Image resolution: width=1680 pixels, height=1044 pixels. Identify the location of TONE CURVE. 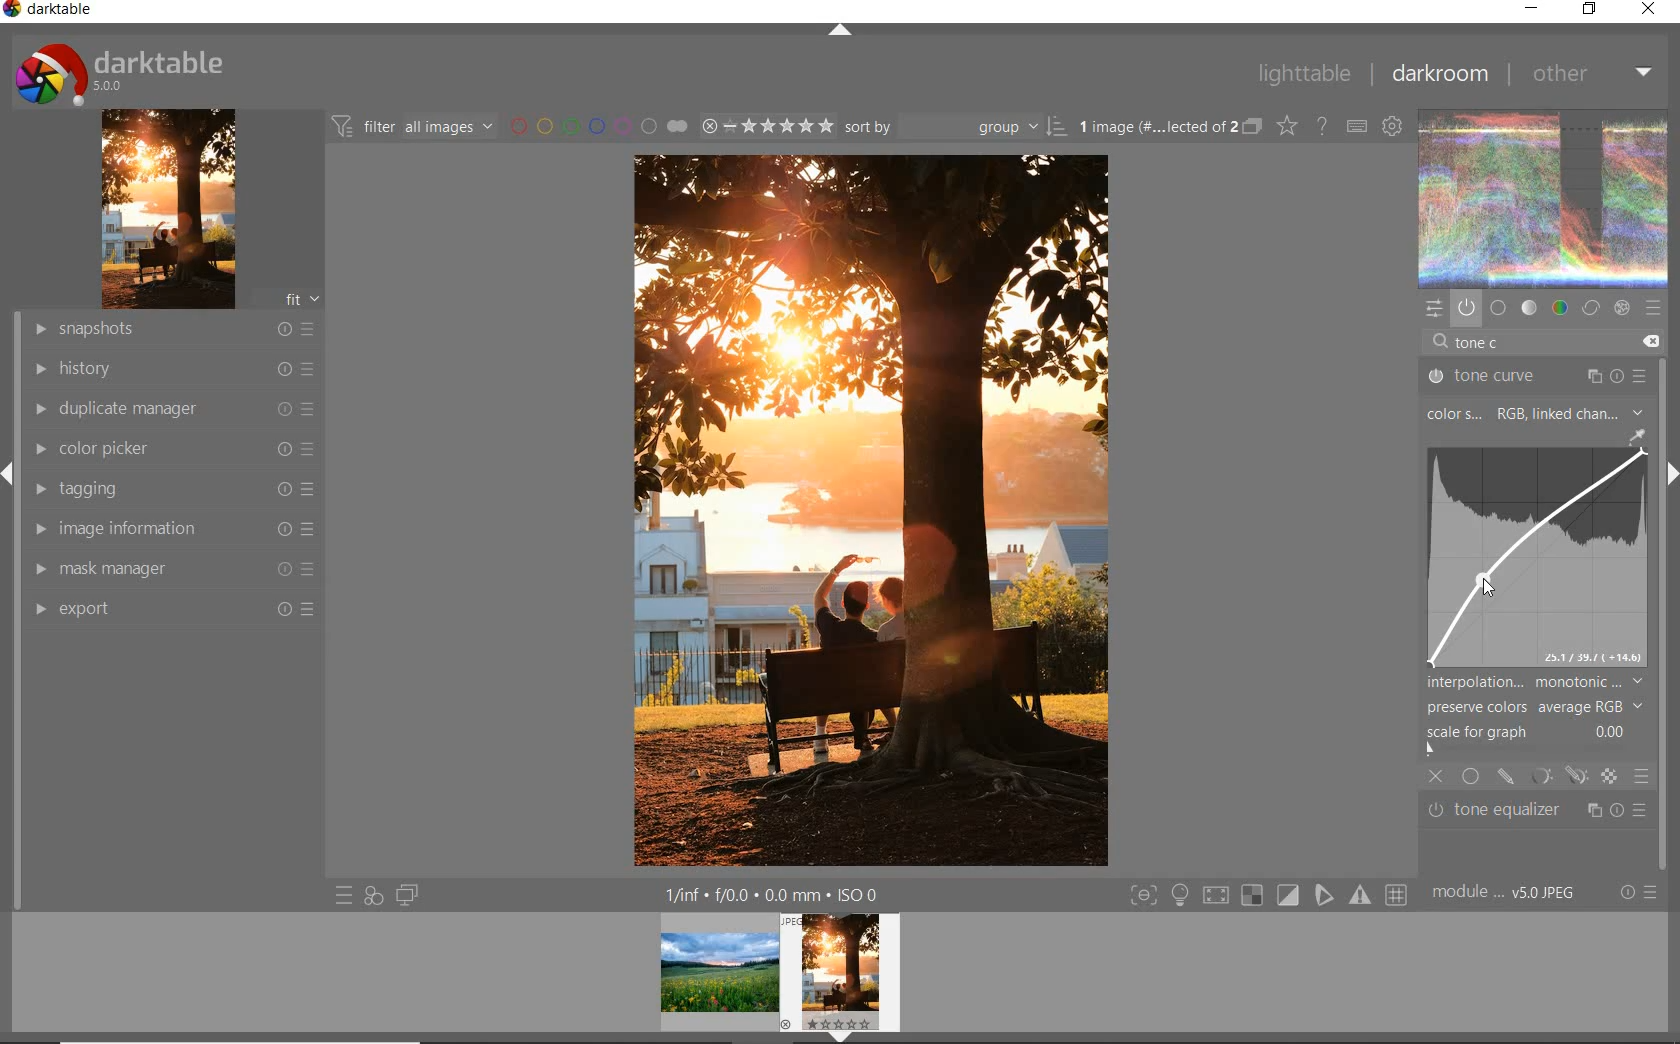
(1537, 374).